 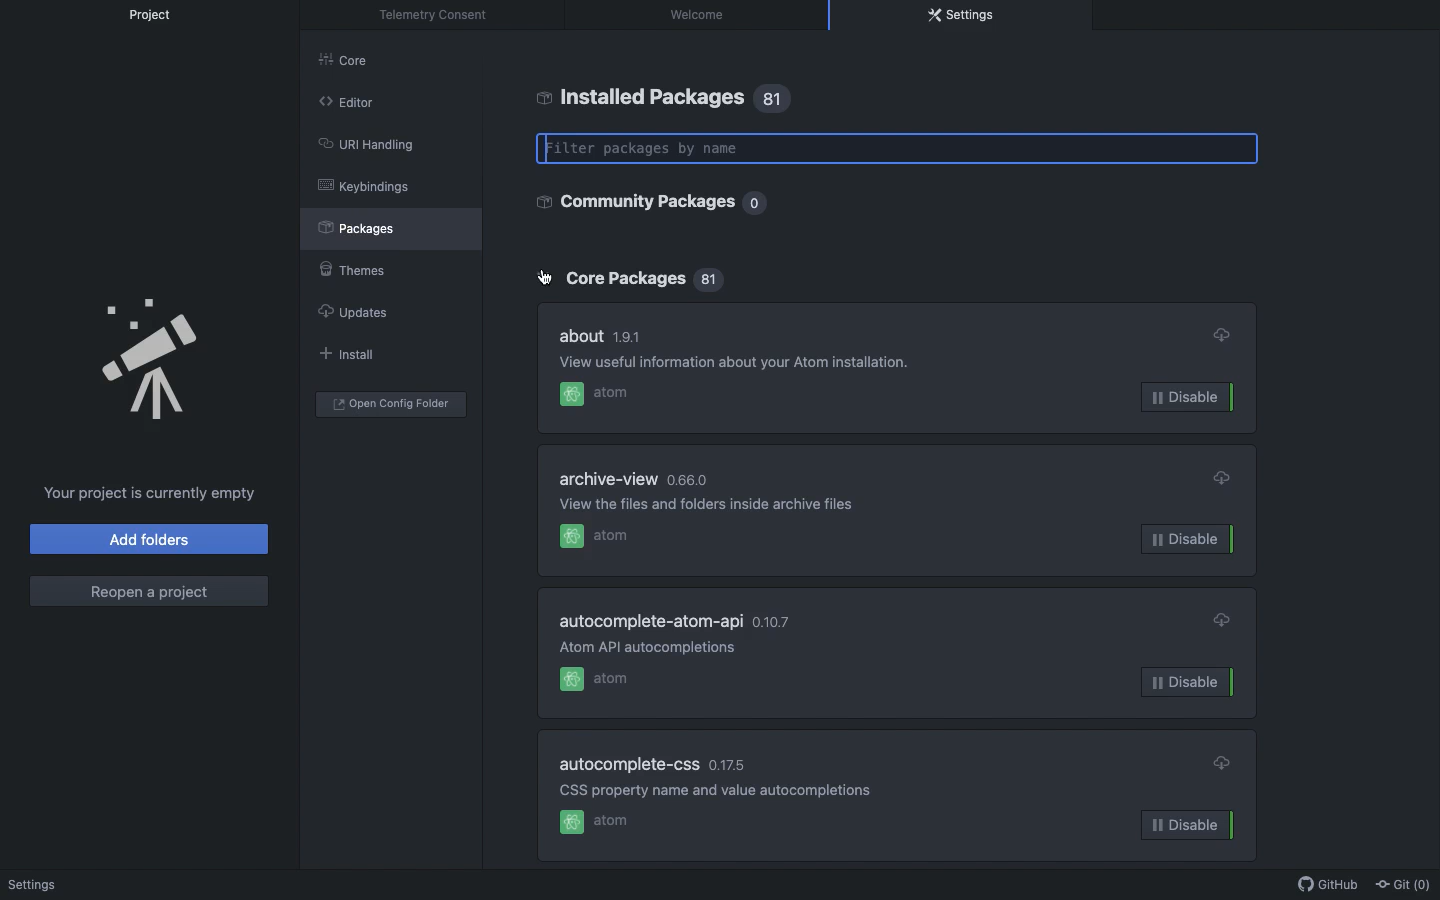 I want to click on Filter packages by name, so click(x=899, y=149).